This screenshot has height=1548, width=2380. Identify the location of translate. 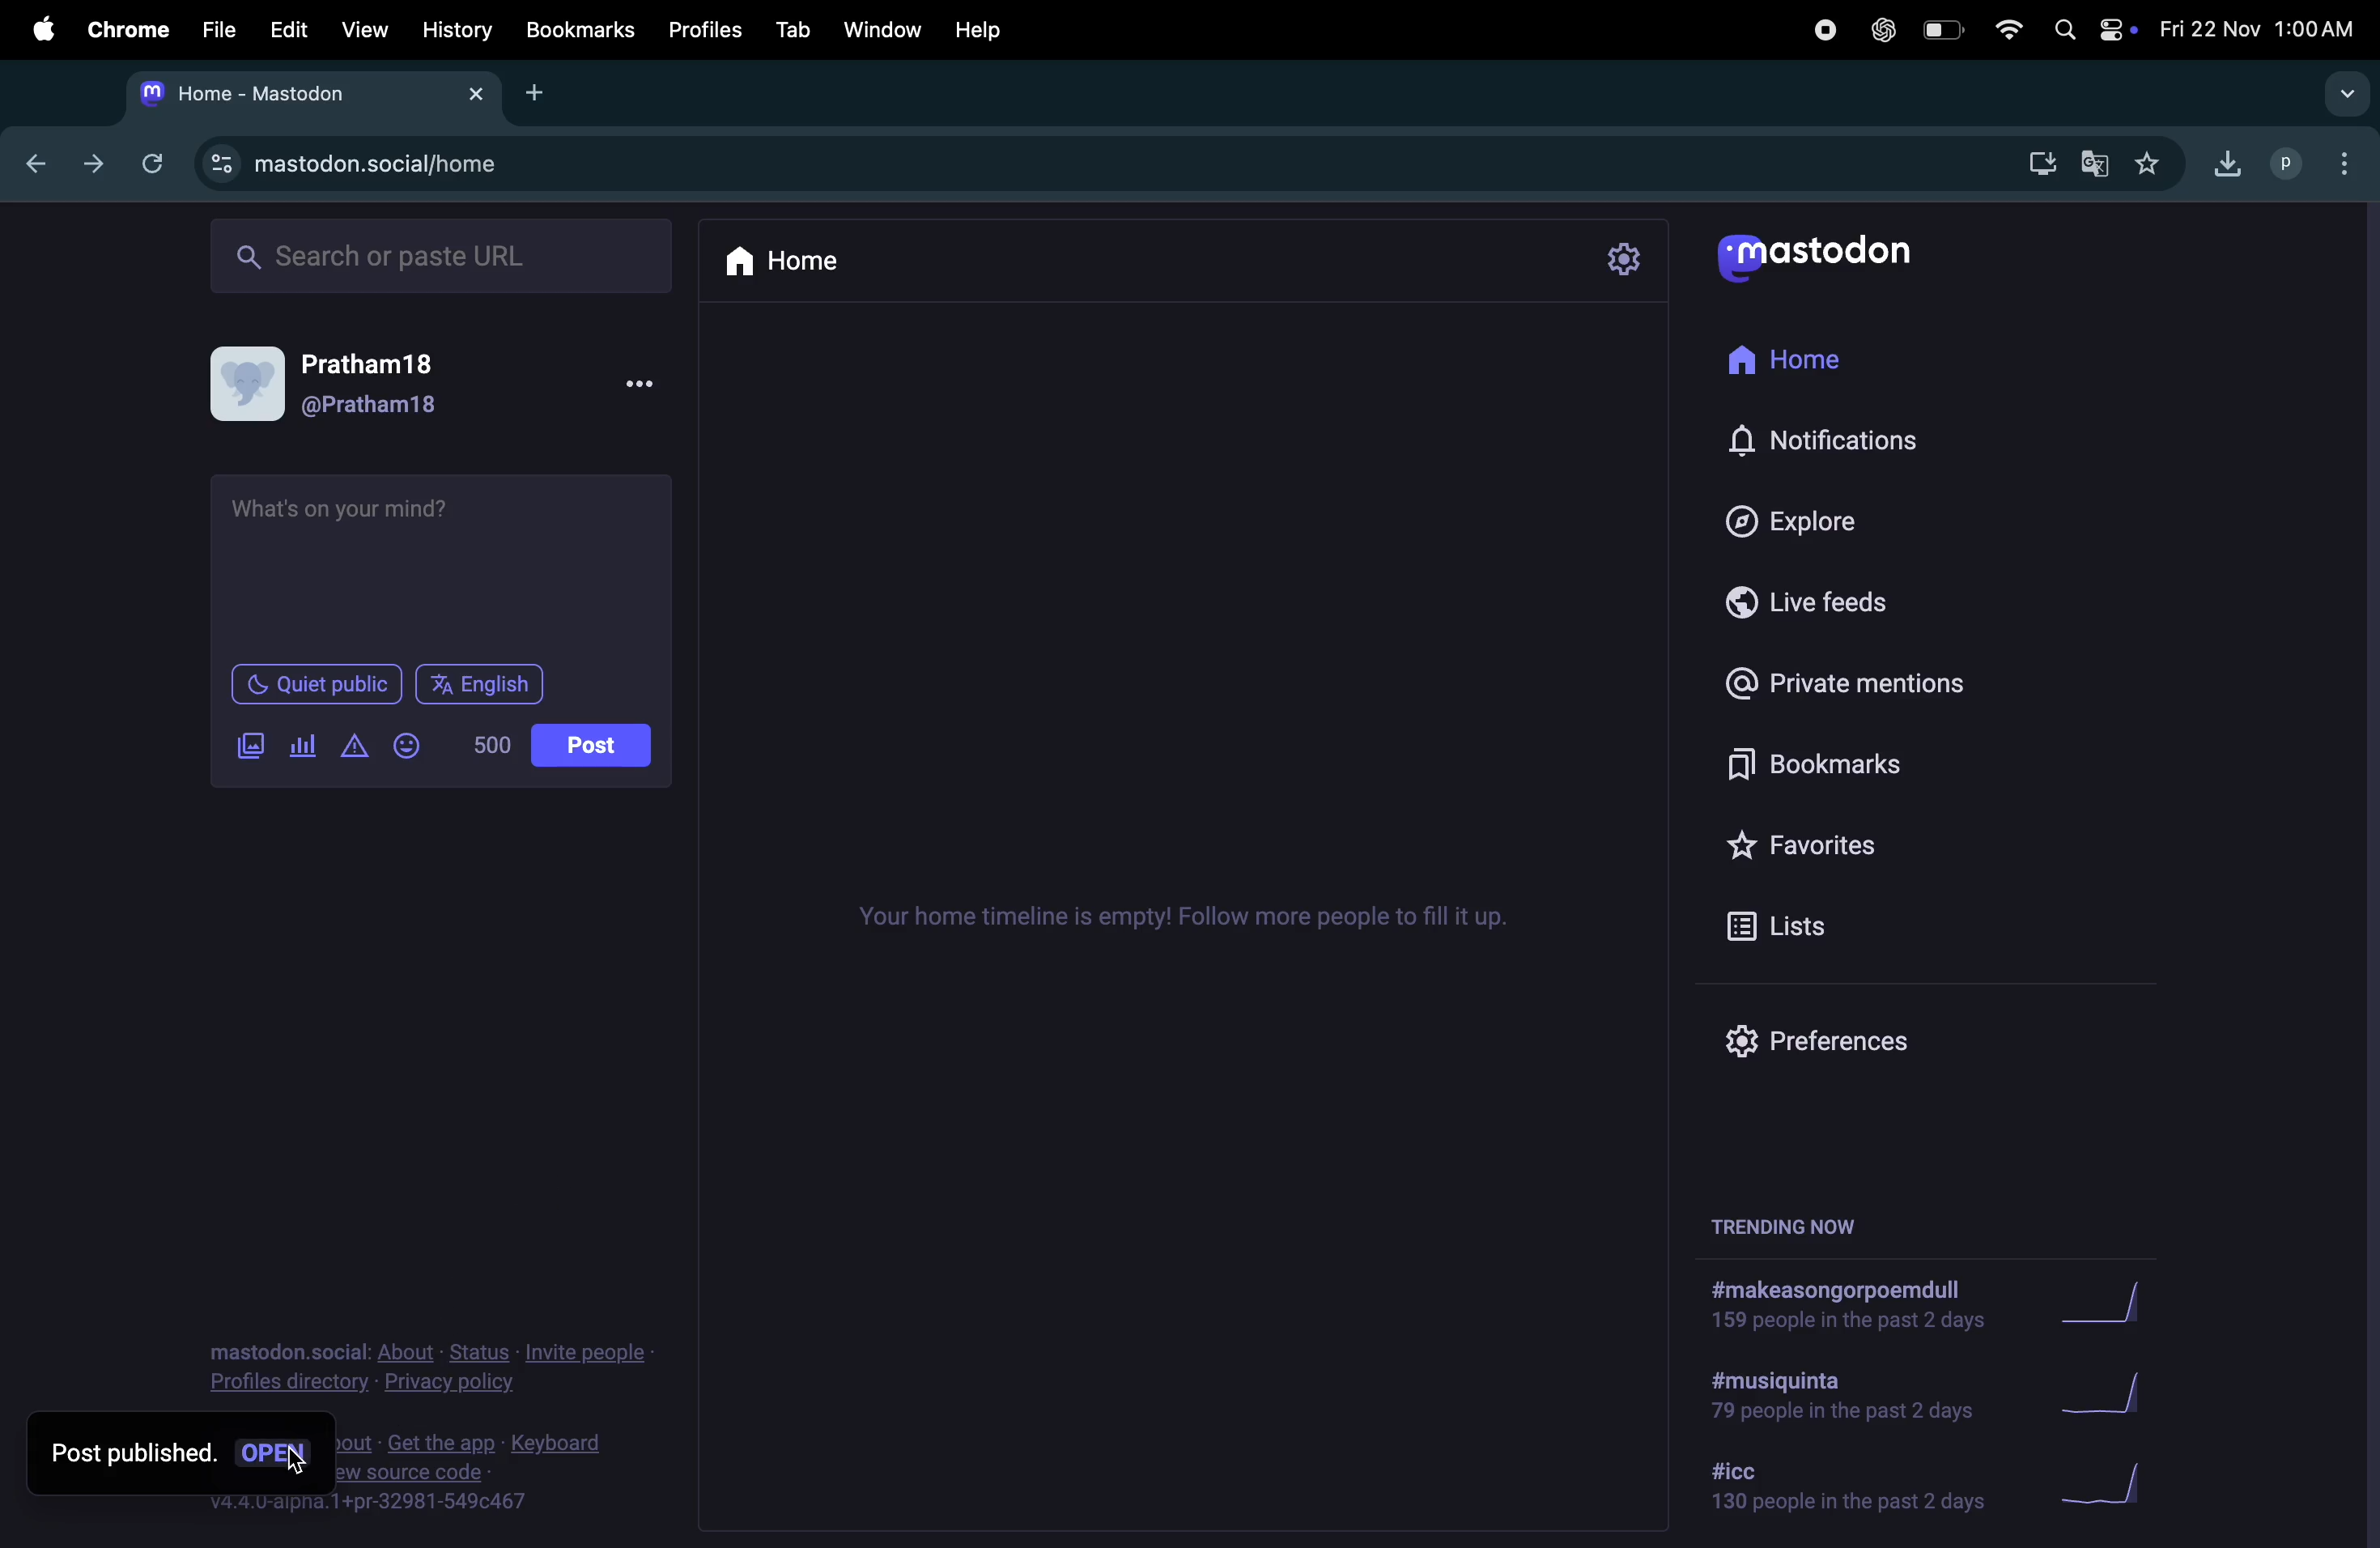
(2096, 161).